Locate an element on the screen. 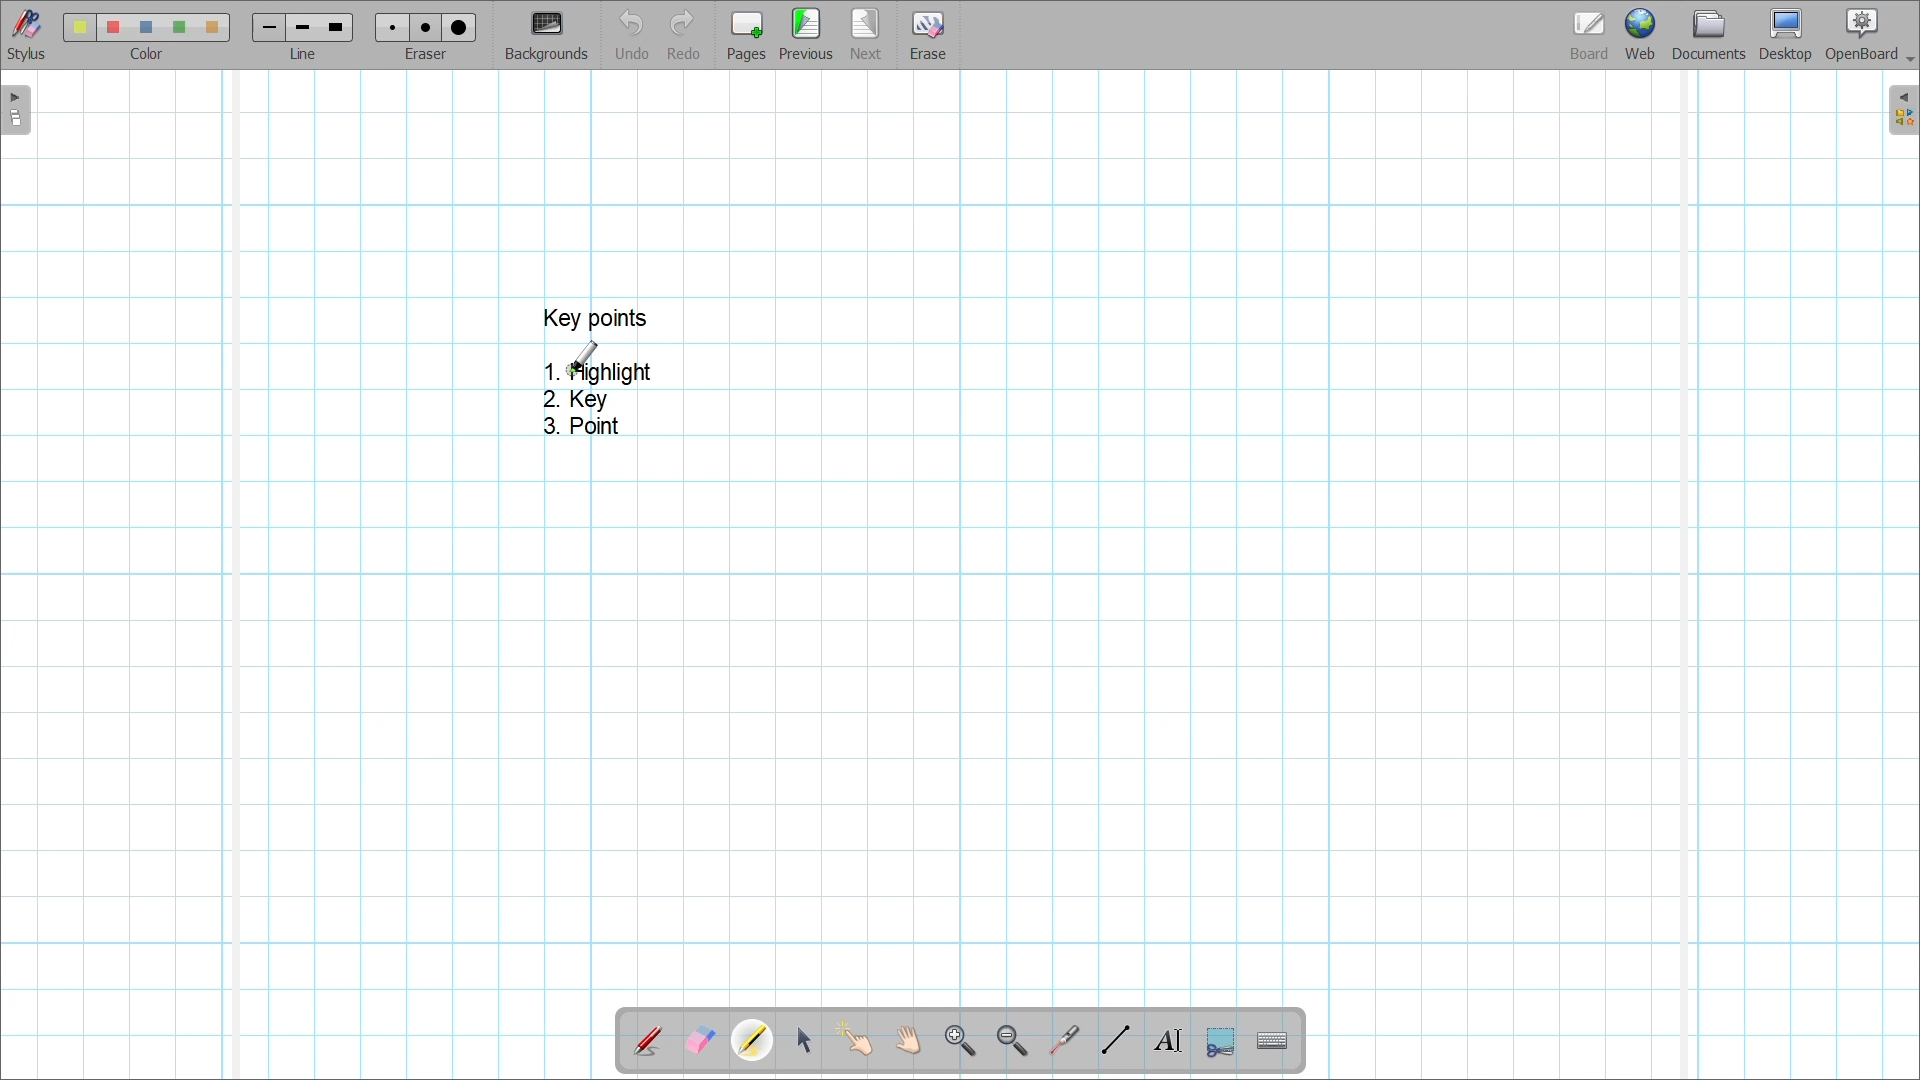 This screenshot has width=1920, height=1080. Left sidebar is located at coordinates (16, 110).